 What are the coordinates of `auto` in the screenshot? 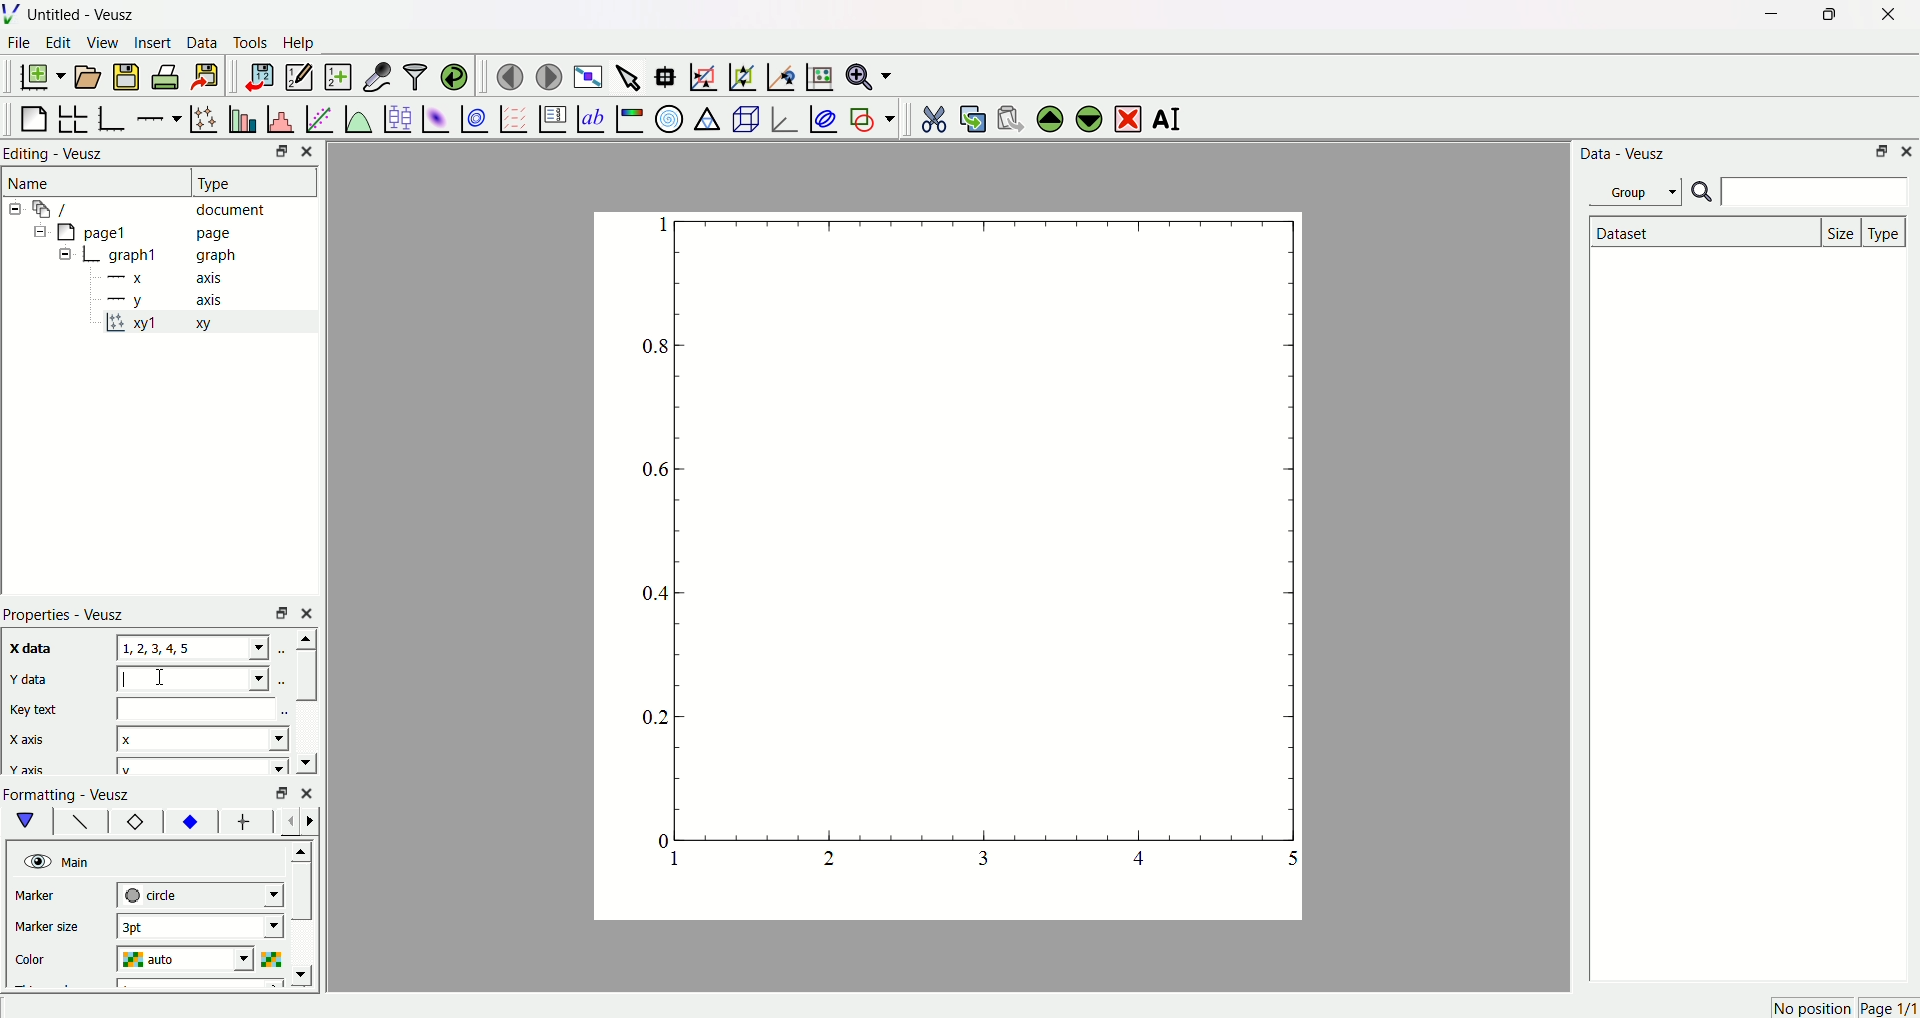 It's located at (190, 960).